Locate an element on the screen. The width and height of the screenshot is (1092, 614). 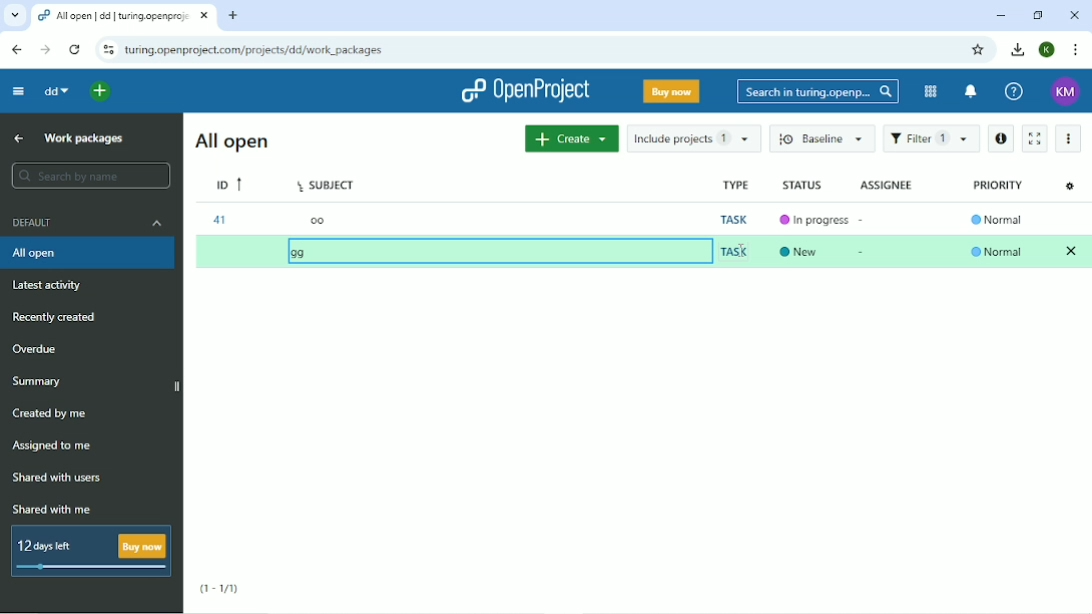
View site information is located at coordinates (108, 51).